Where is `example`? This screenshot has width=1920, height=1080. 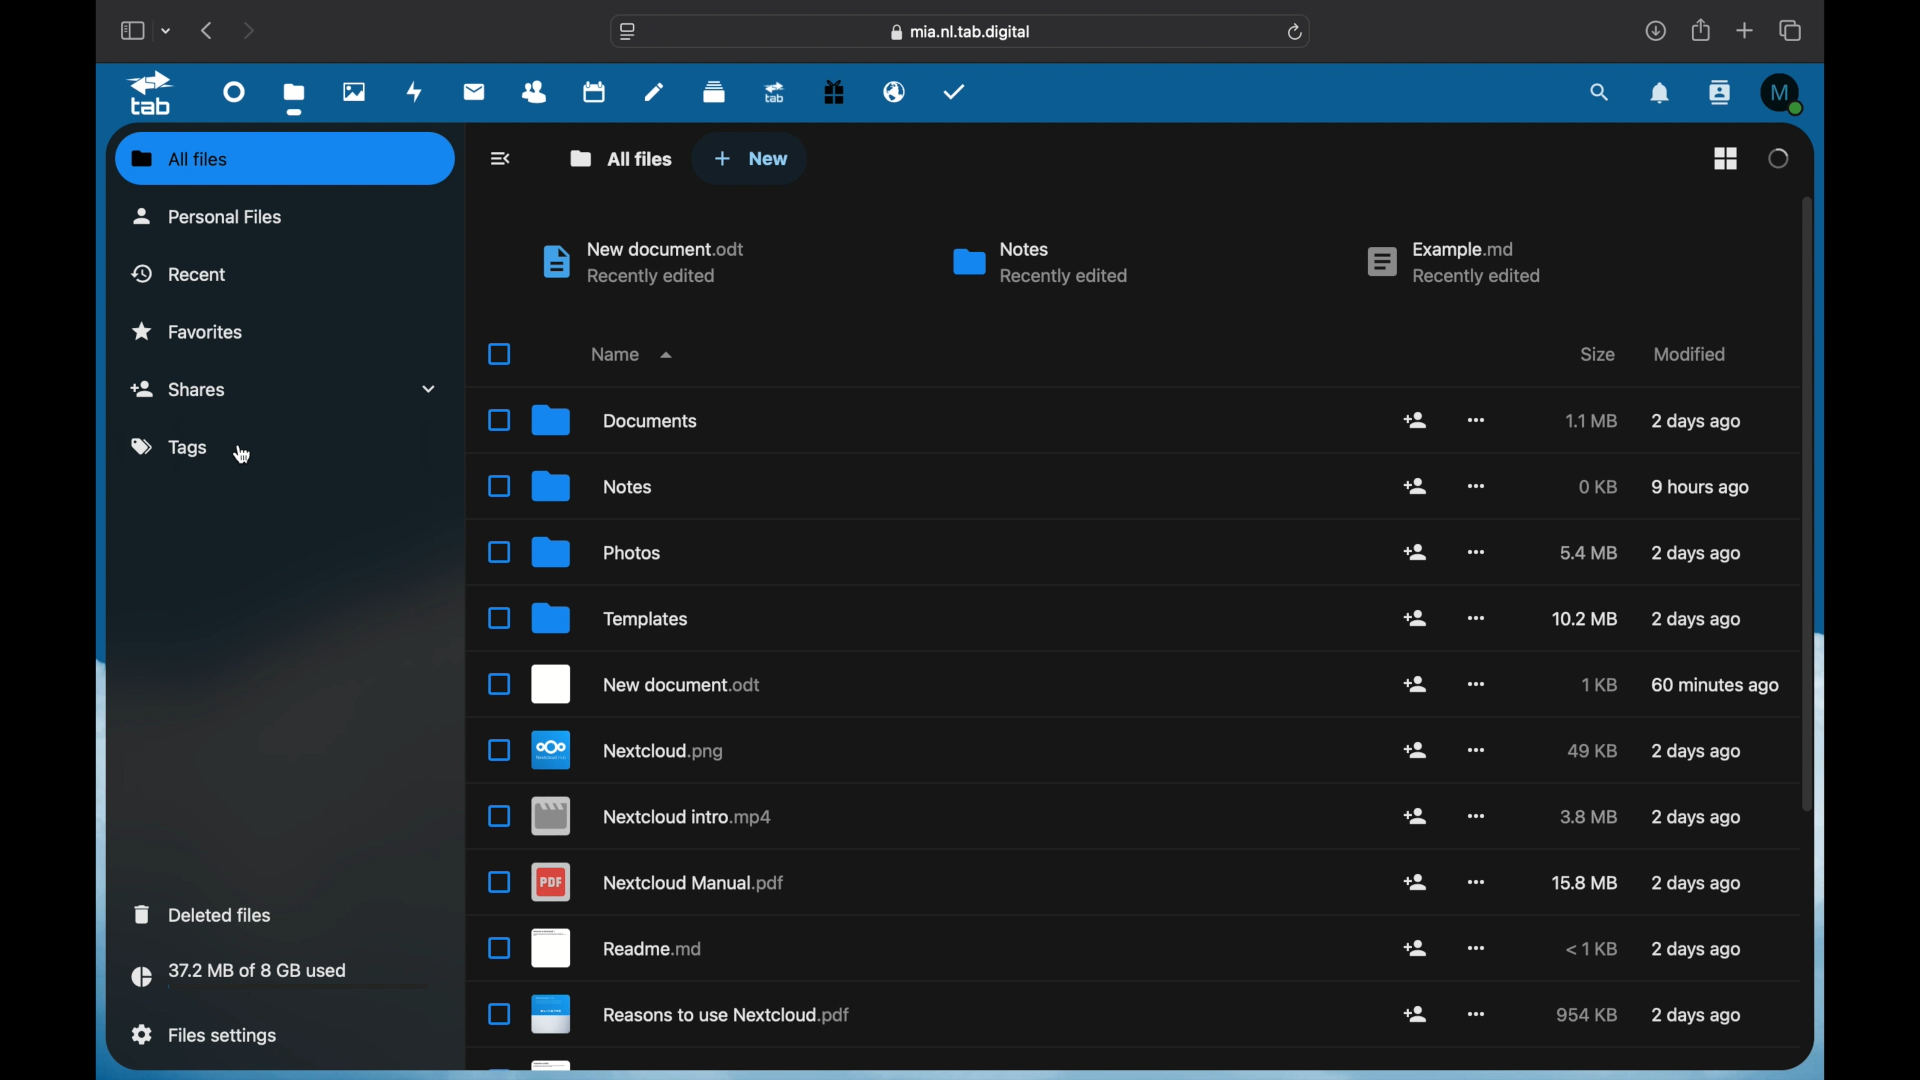 example is located at coordinates (1452, 264).